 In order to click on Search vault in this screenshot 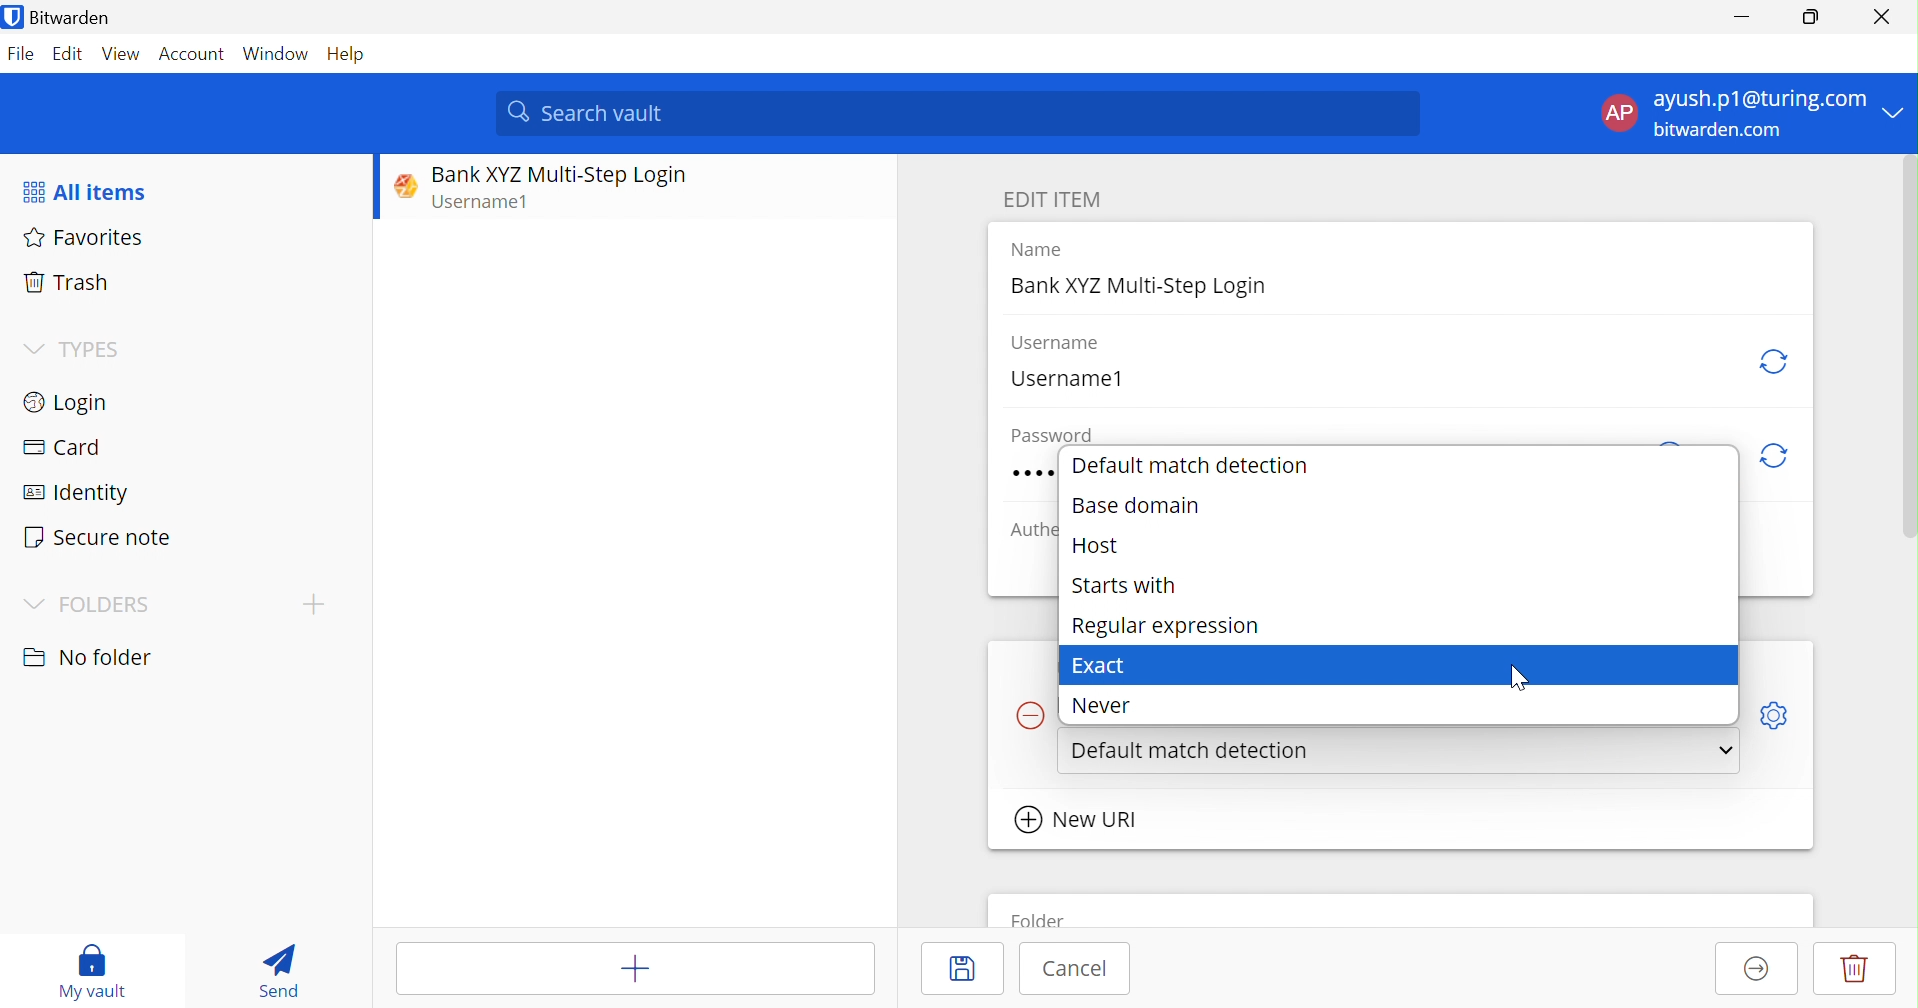, I will do `click(961, 112)`.